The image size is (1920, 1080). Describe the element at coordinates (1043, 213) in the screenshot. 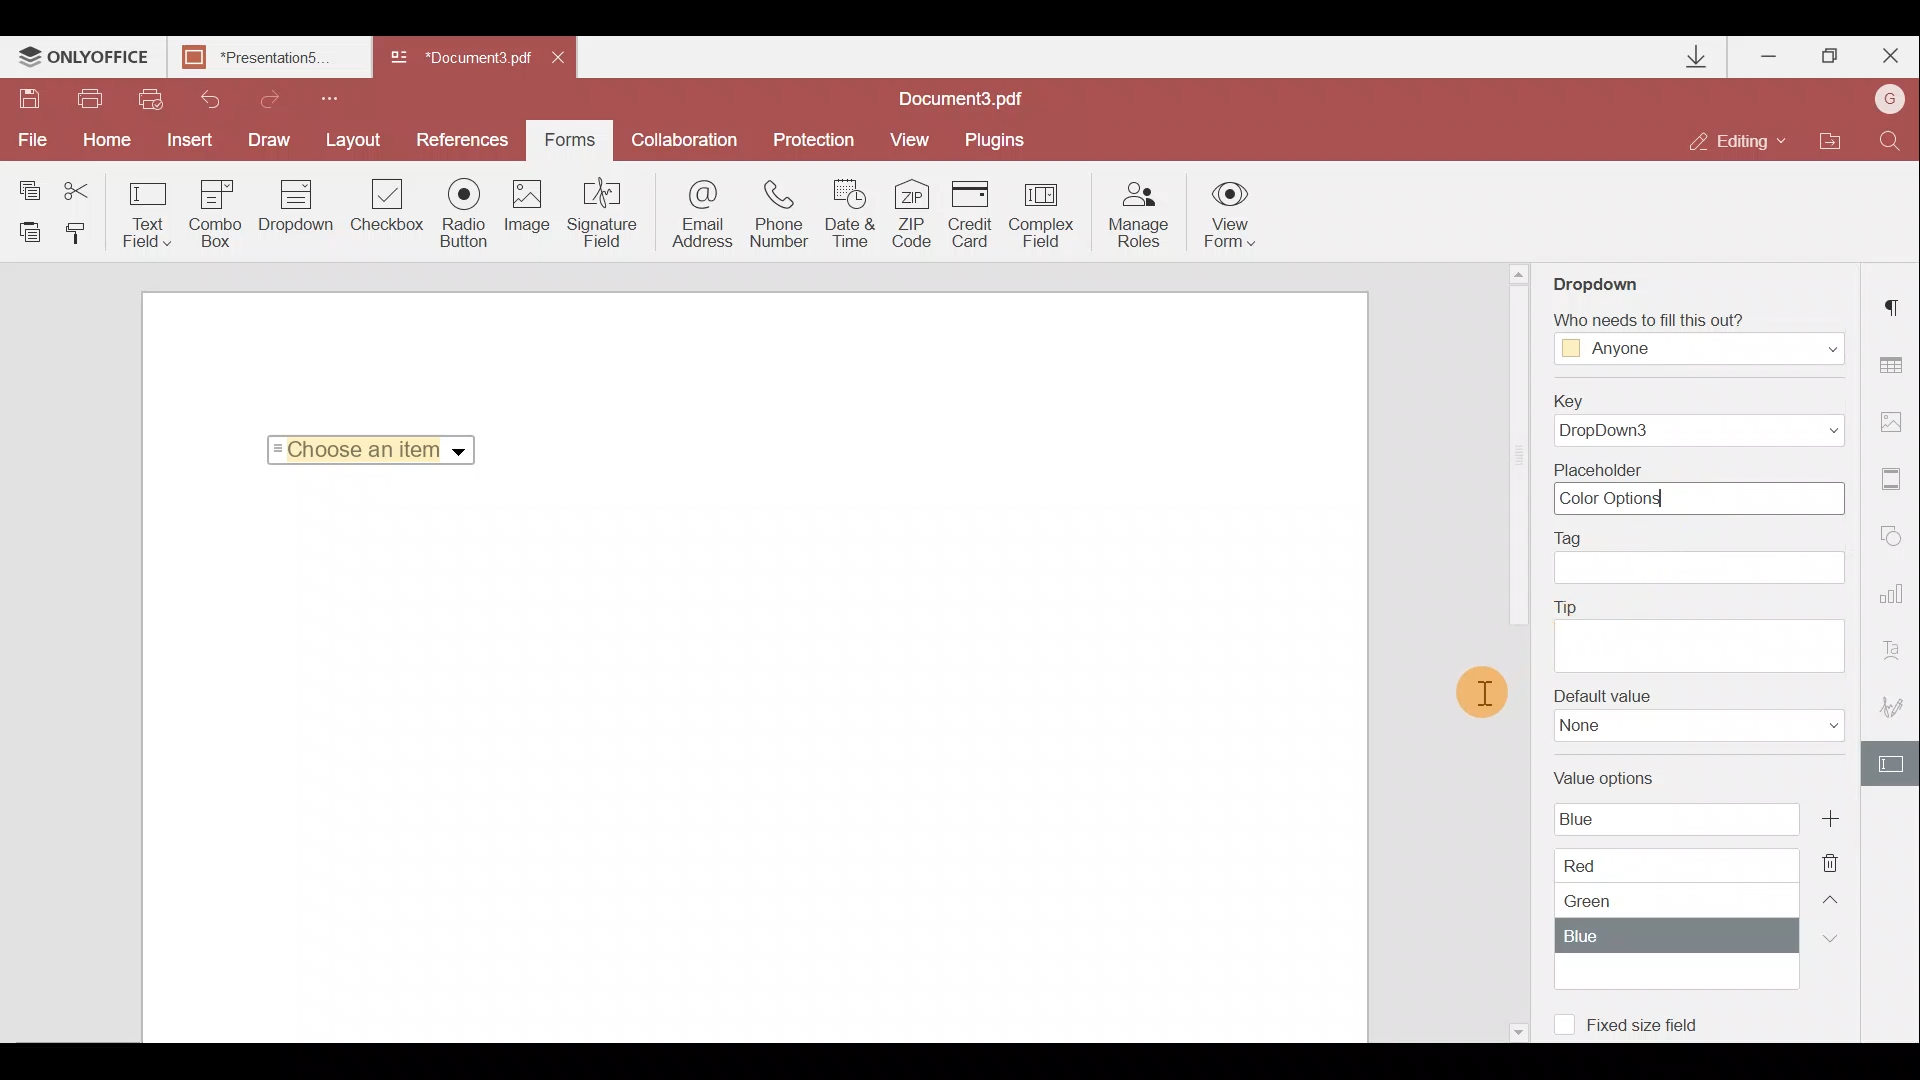

I see `Complex field` at that location.